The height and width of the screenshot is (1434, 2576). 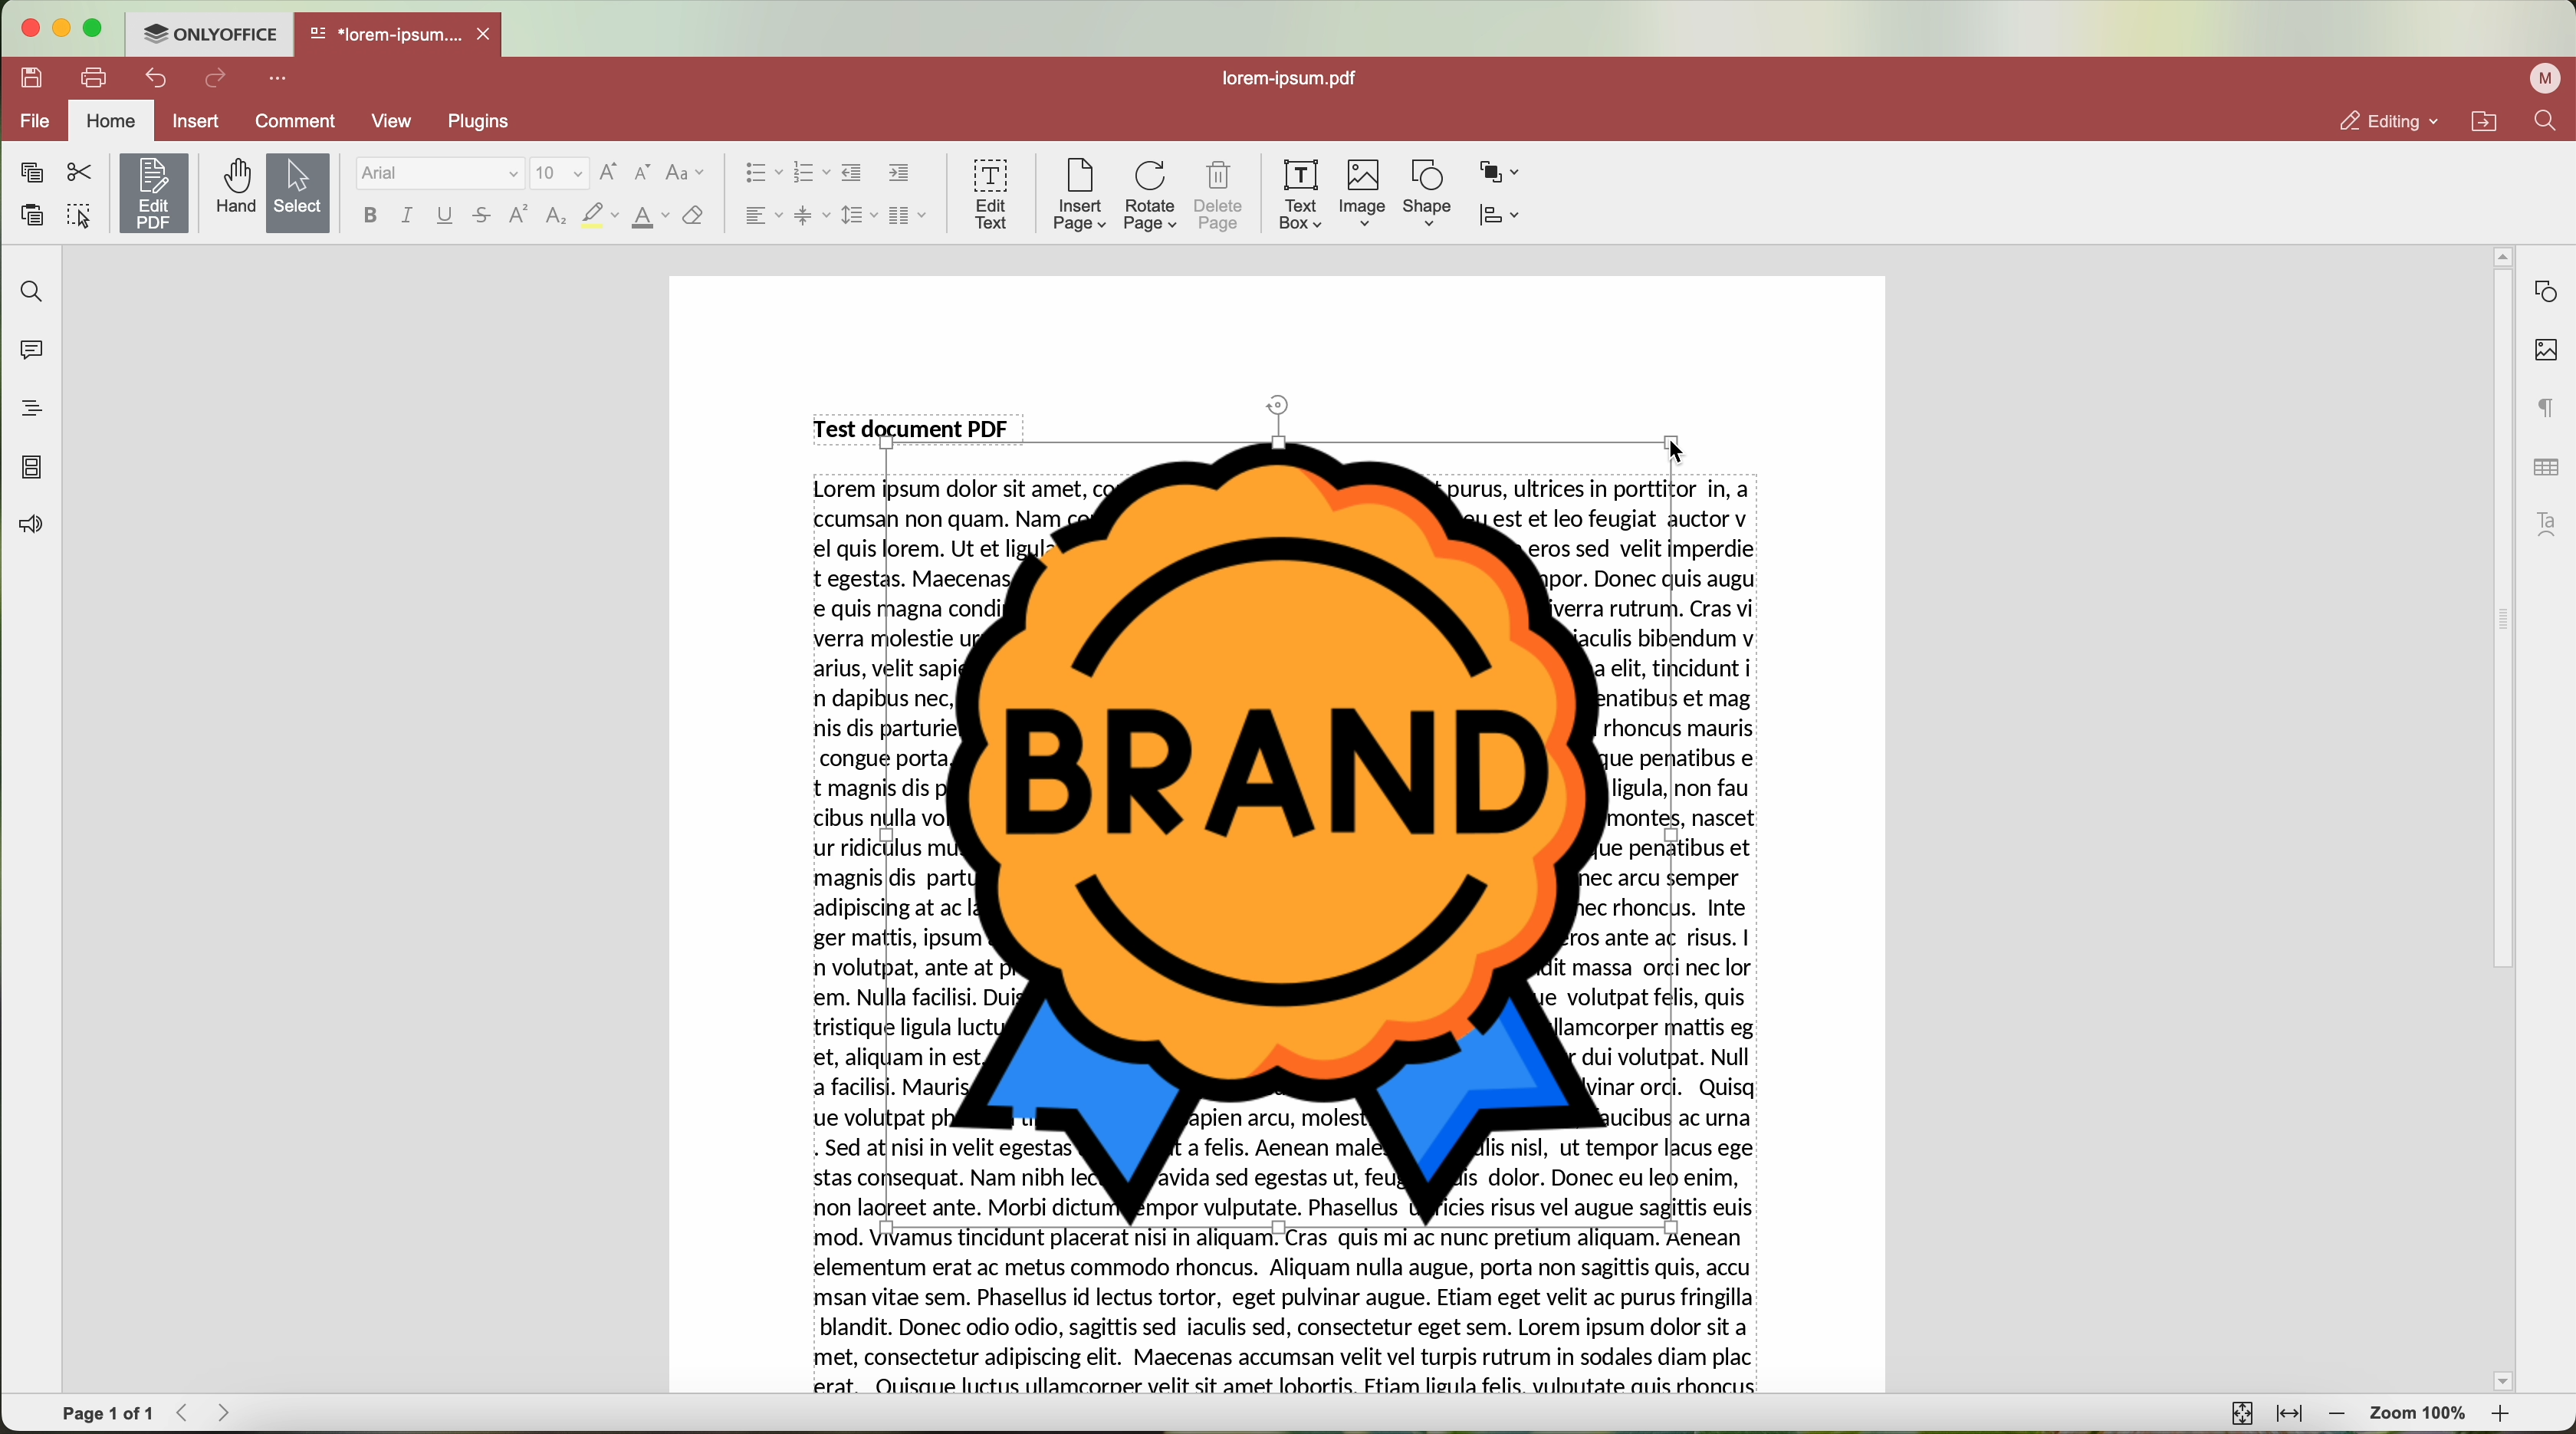 What do you see at coordinates (651, 218) in the screenshot?
I see `color type` at bounding box center [651, 218].